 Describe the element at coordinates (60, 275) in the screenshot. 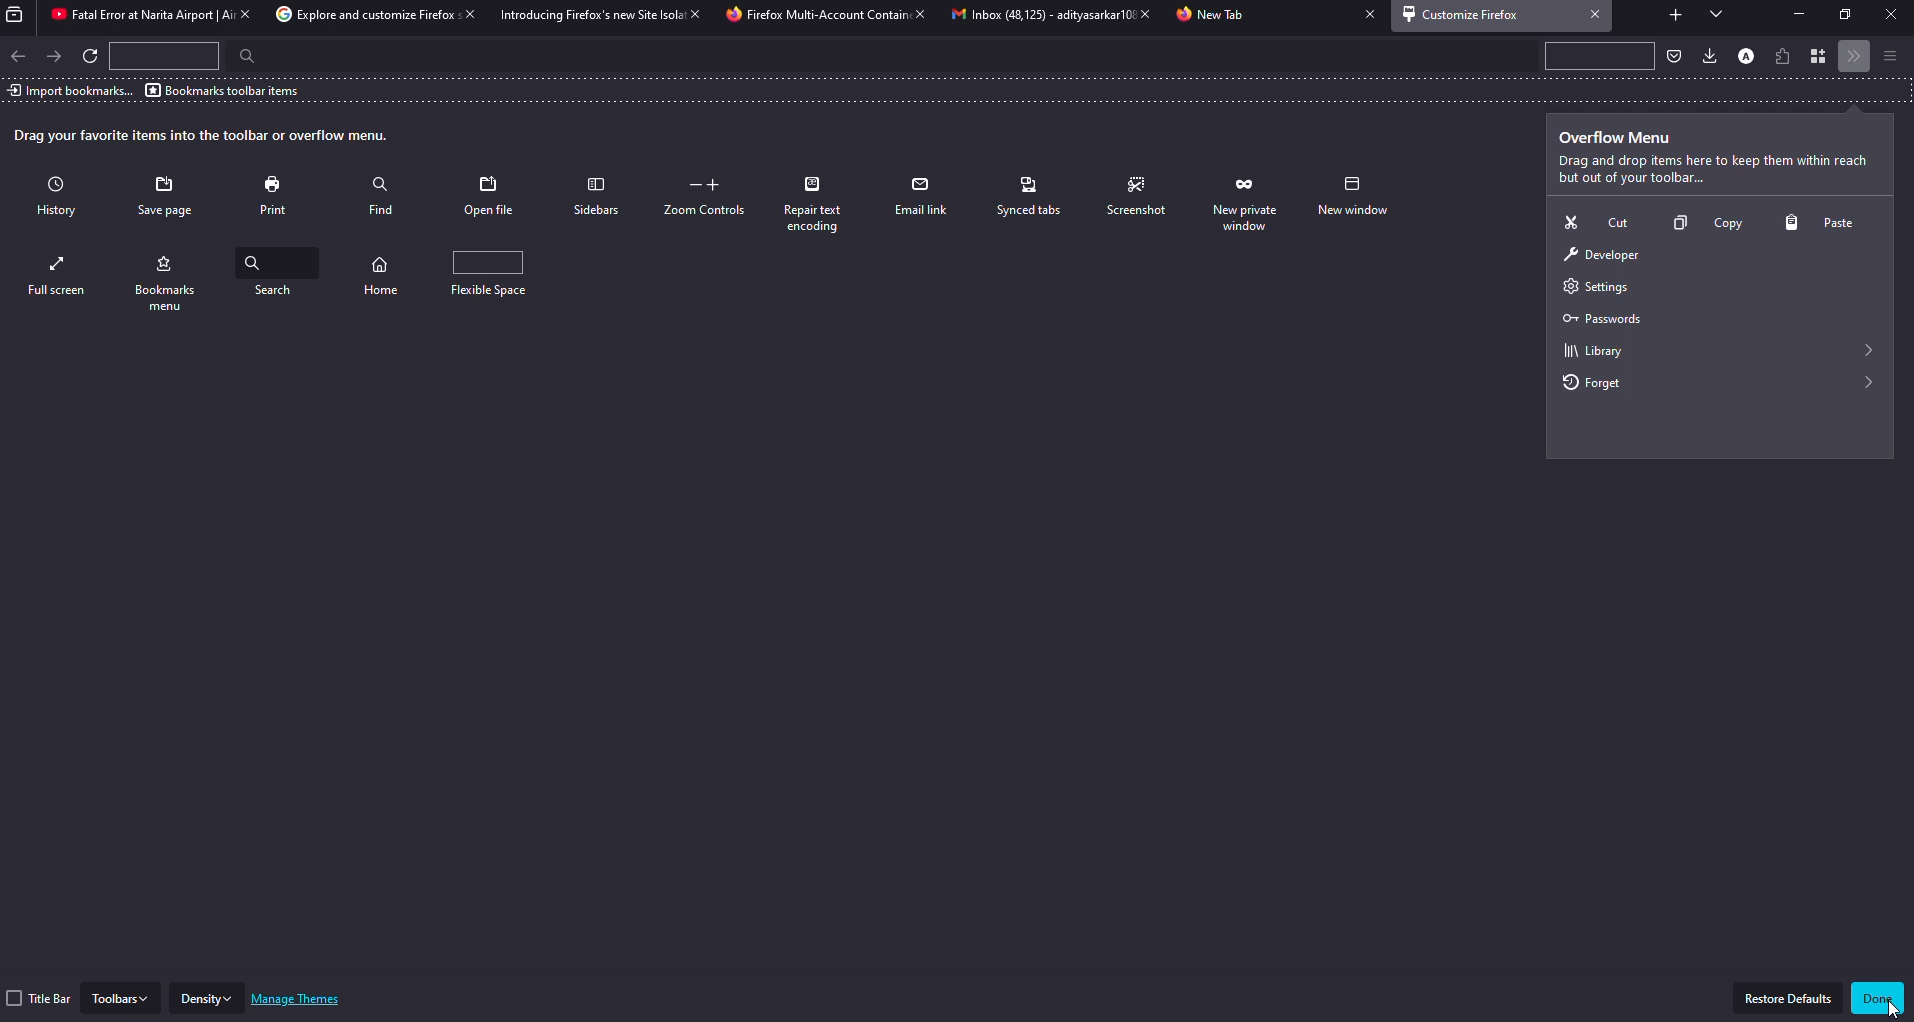

I see `new window` at that location.